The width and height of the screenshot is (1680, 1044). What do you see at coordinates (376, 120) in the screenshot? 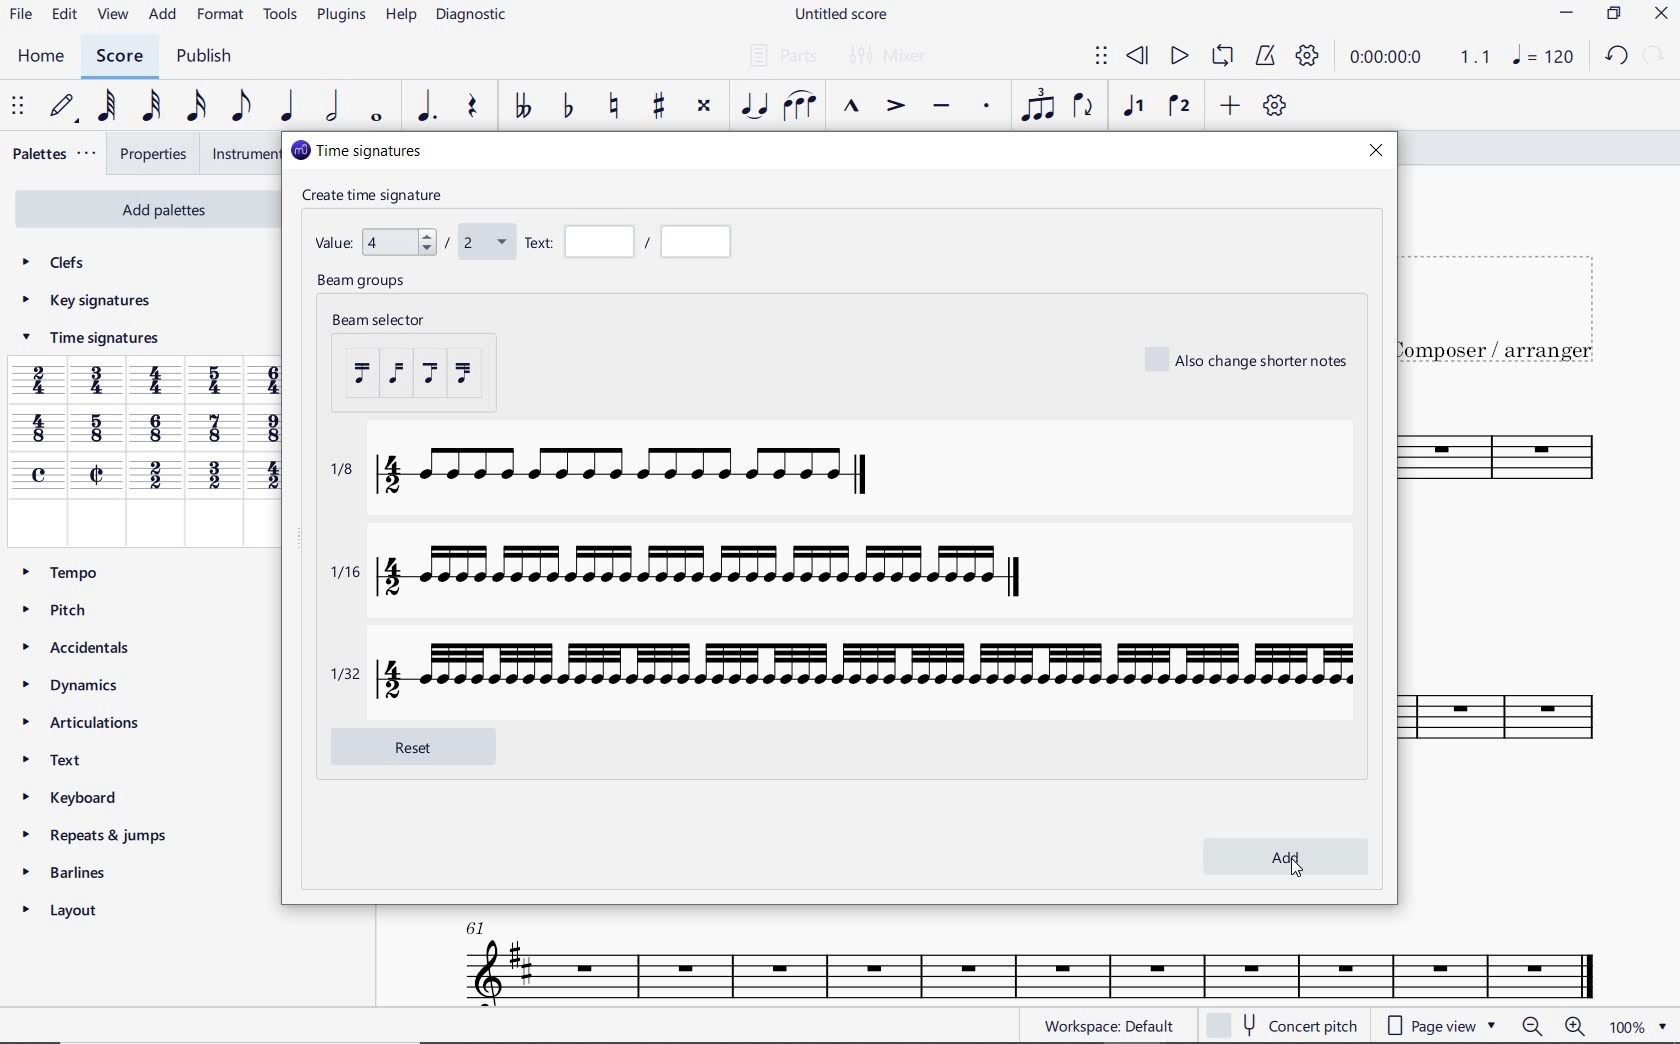
I see `WHOLE NOTE` at bounding box center [376, 120].